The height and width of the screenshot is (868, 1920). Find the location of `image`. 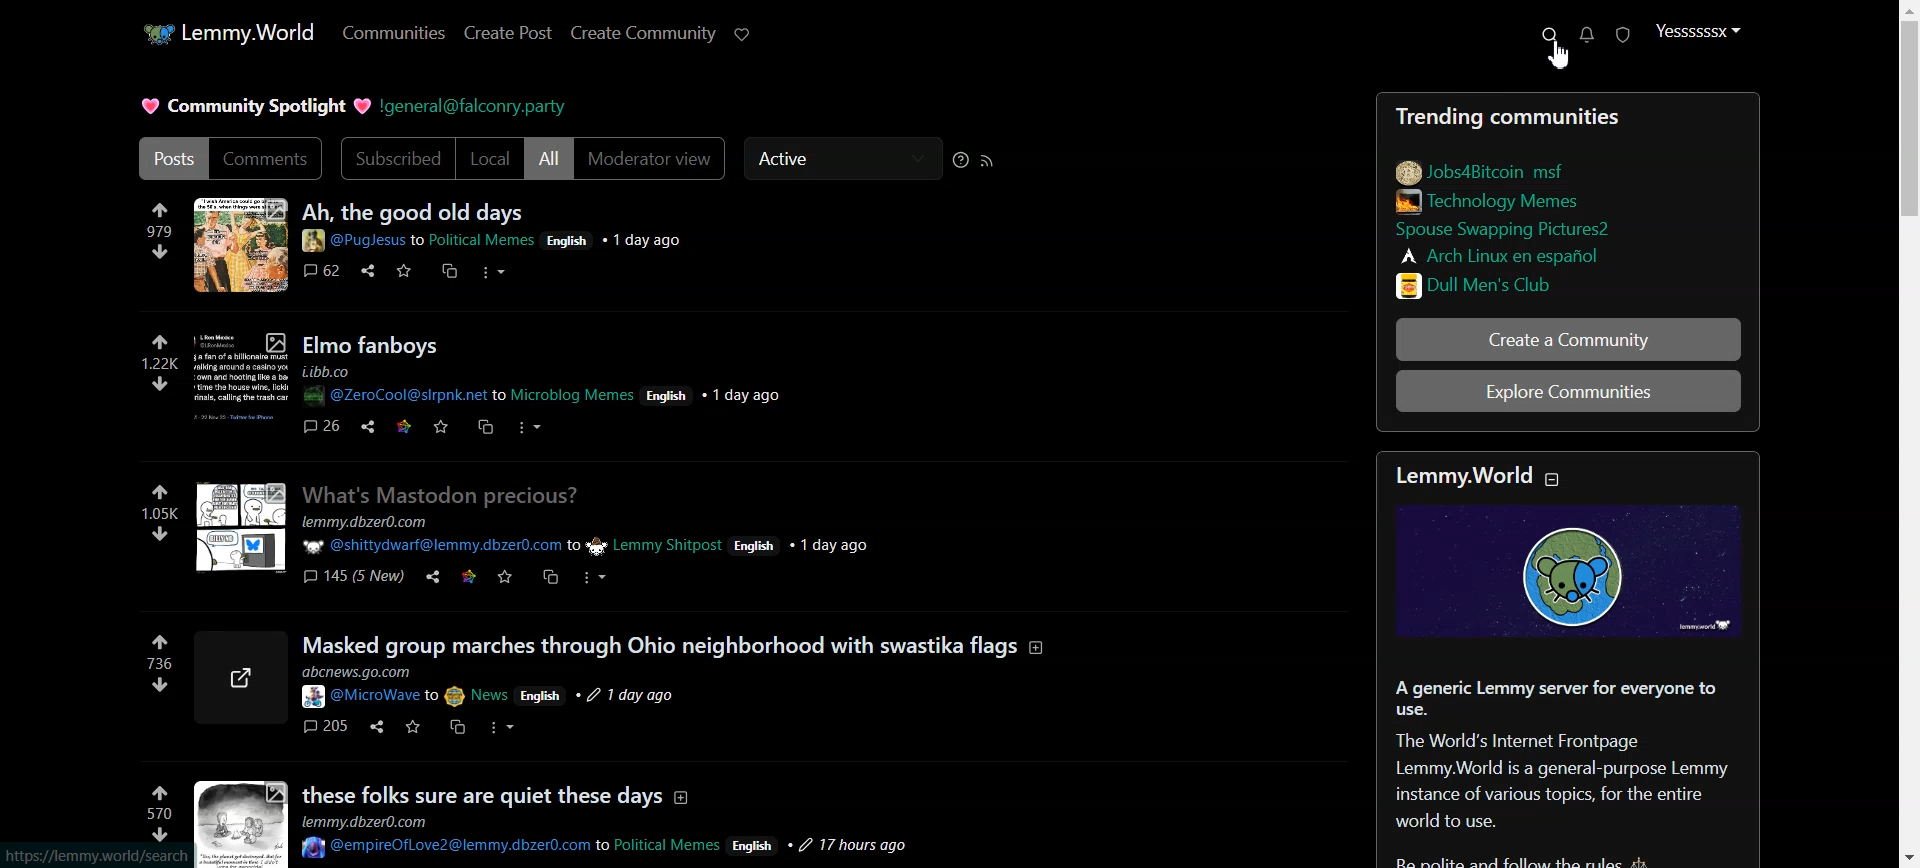

image is located at coordinates (1571, 577).